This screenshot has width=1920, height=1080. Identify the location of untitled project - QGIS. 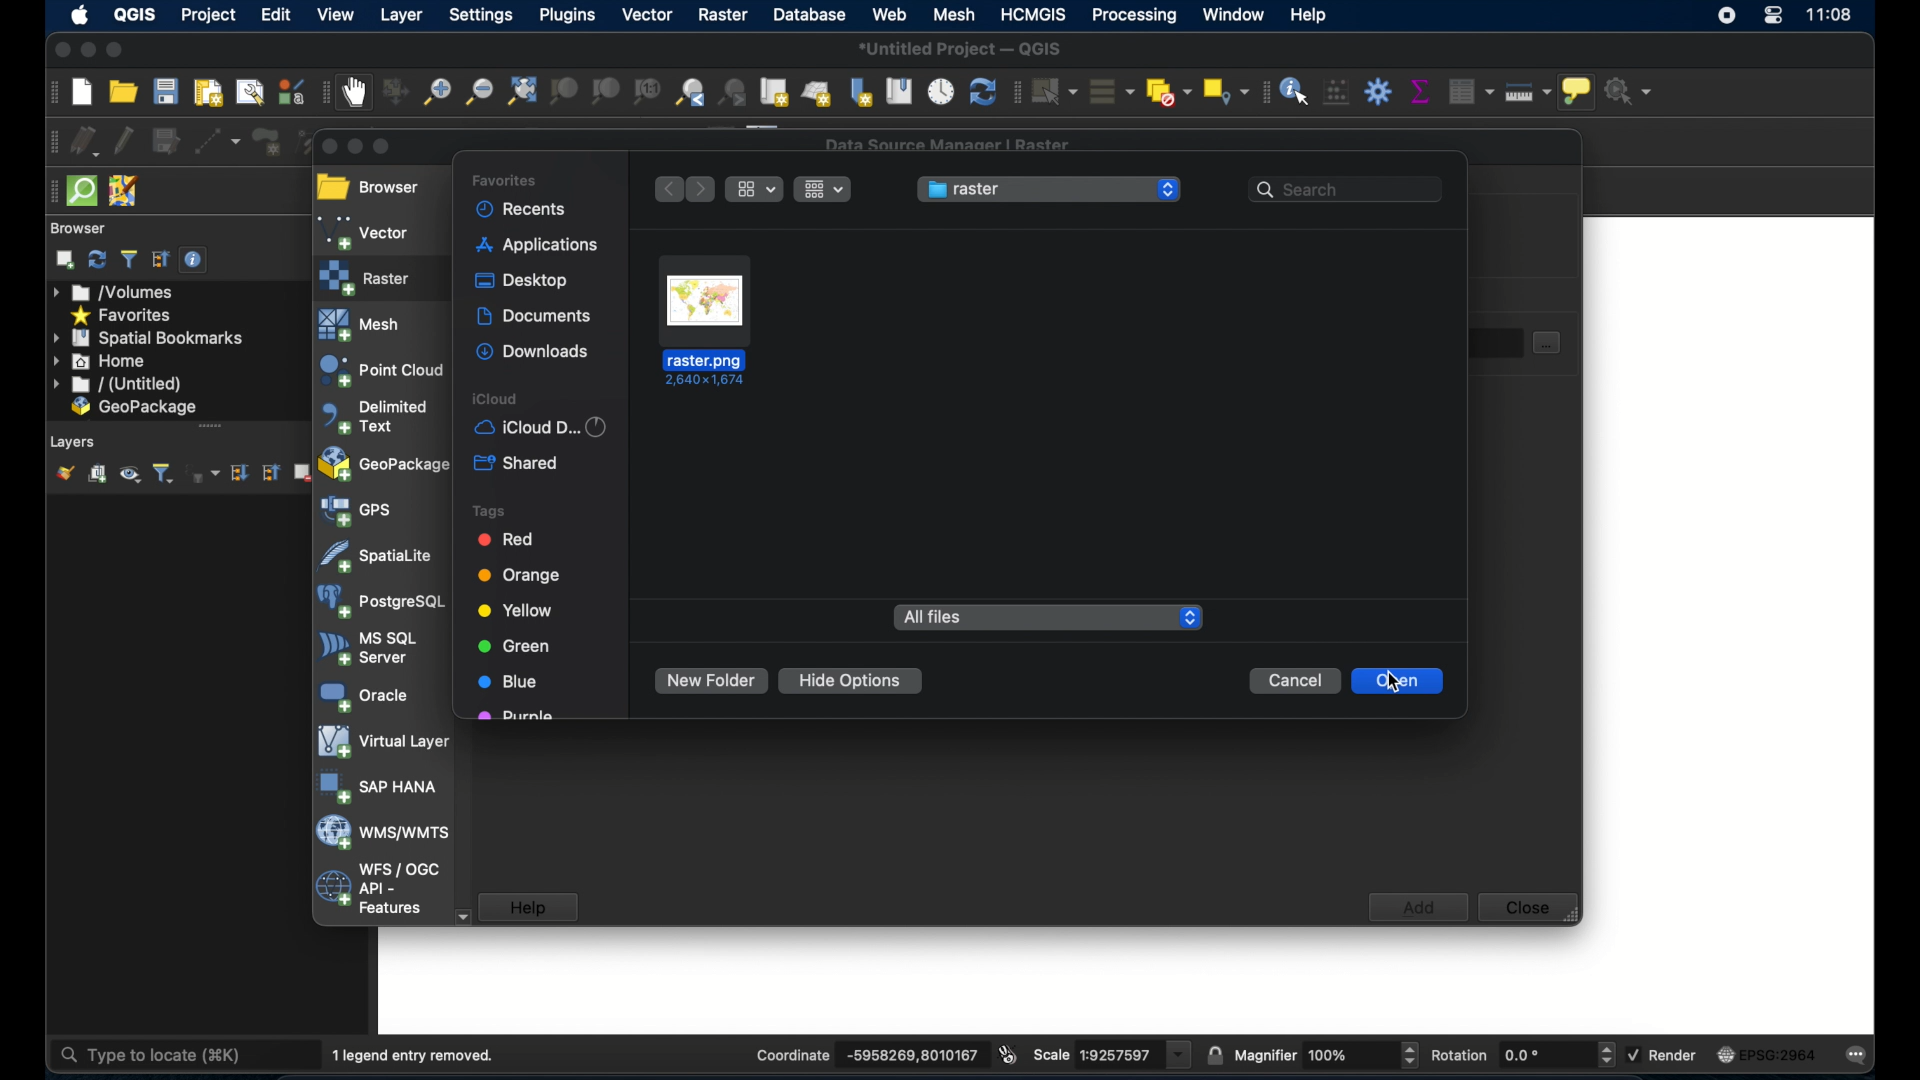
(965, 48).